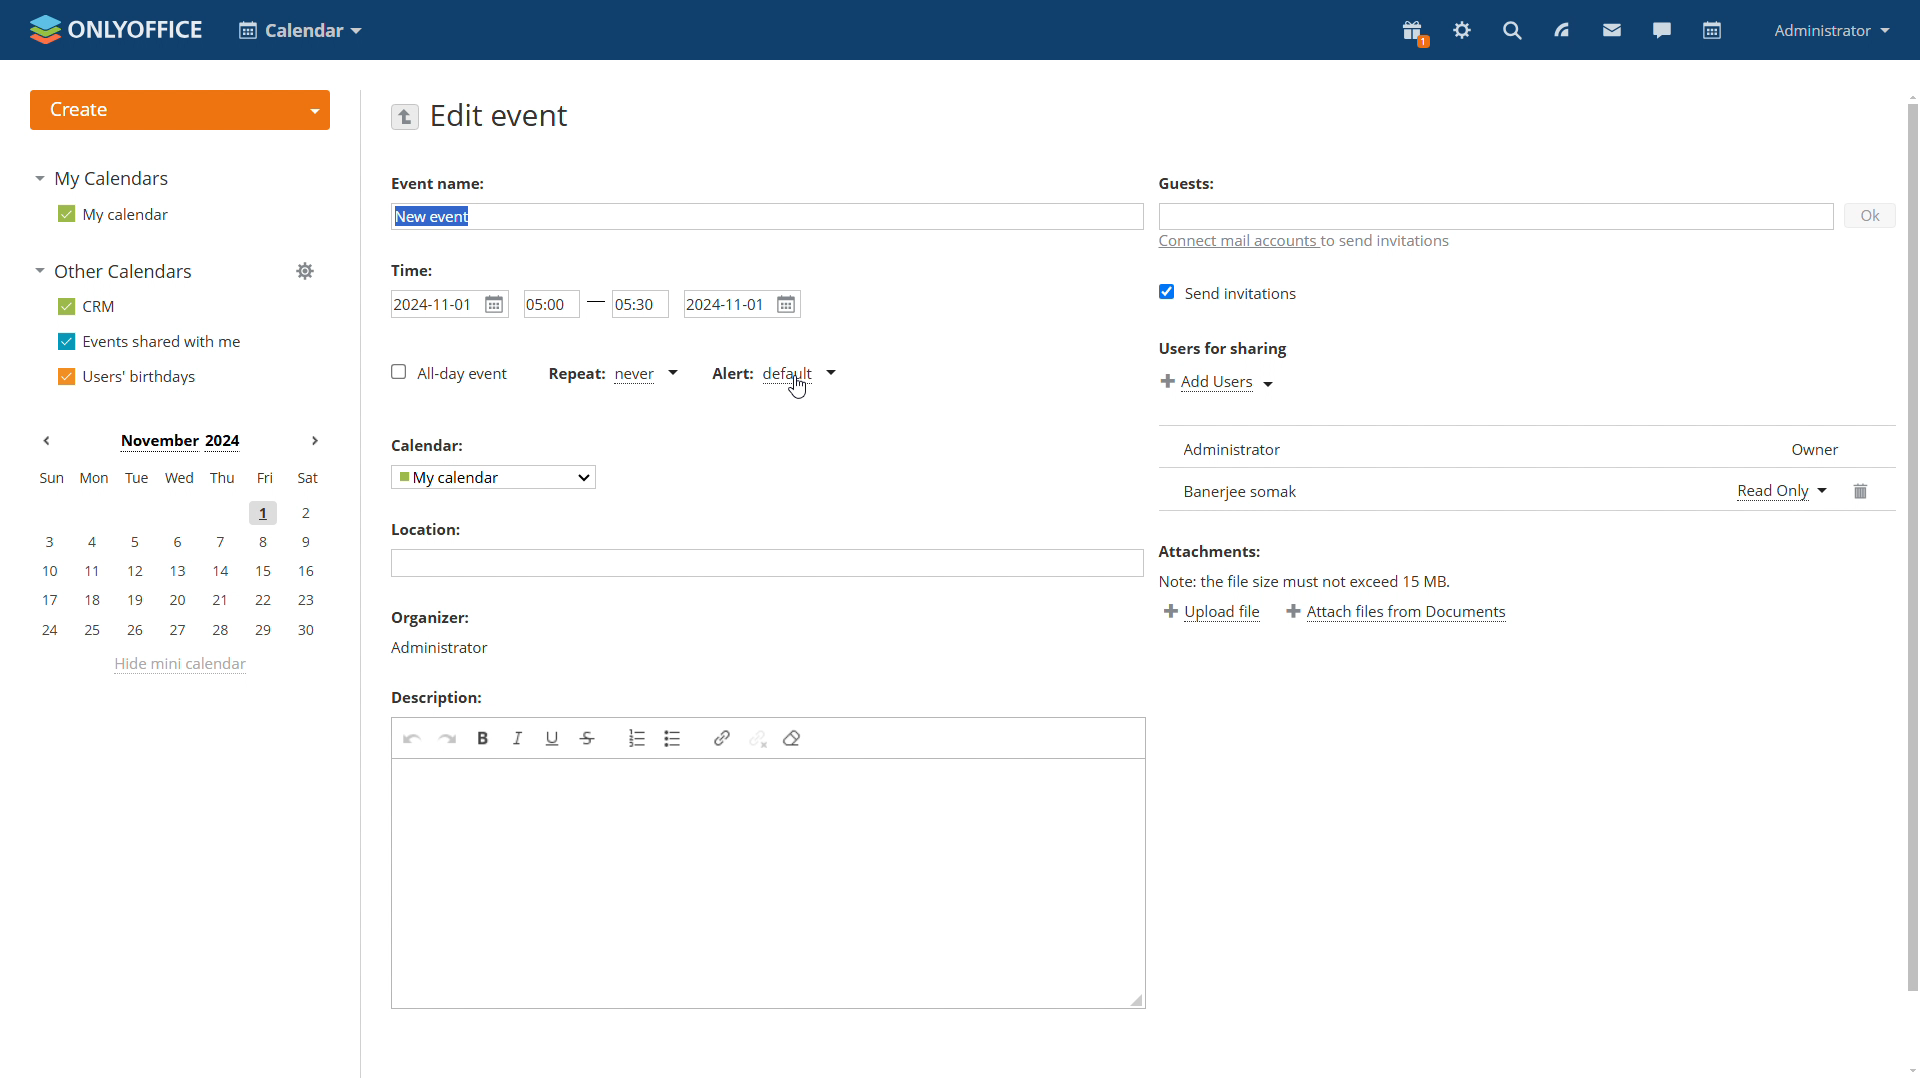  Describe the element at coordinates (1211, 612) in the screenshot. I see `upload file` at that location.